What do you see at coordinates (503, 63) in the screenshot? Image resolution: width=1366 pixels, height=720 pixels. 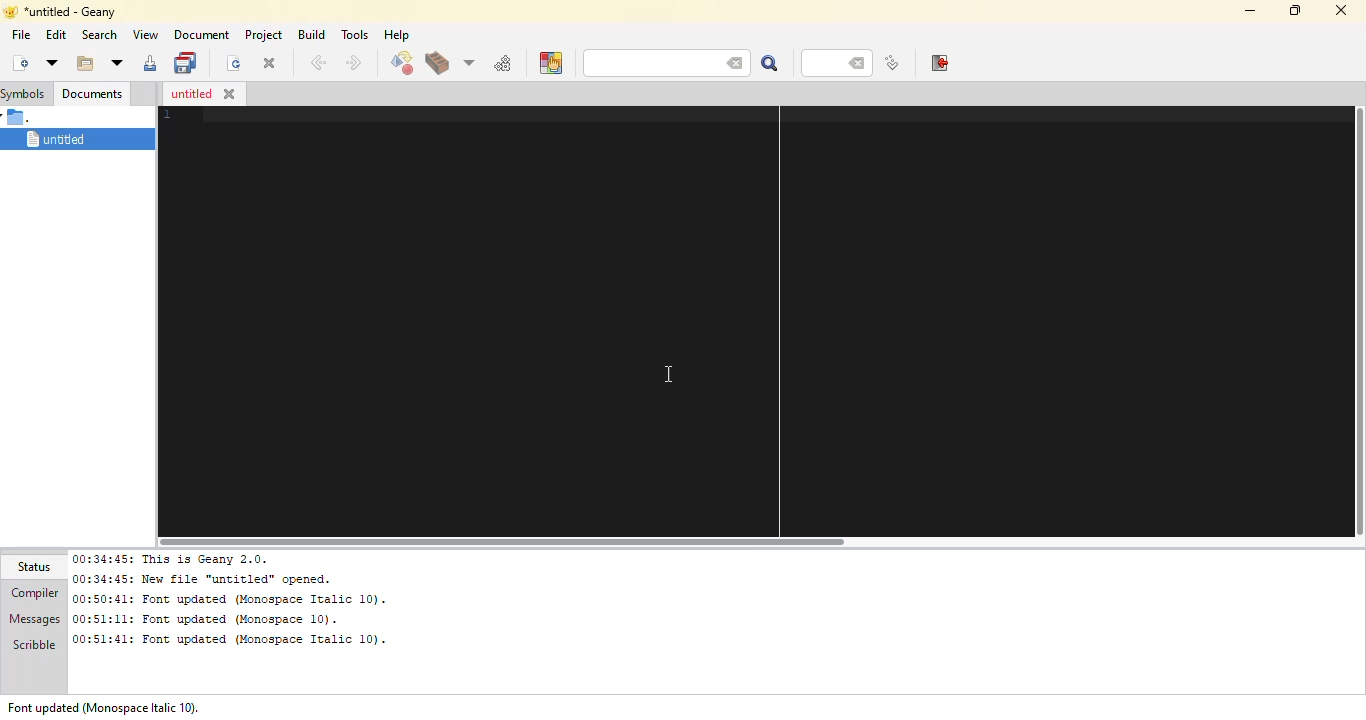 I see `run` at bounding box center [503, 63].